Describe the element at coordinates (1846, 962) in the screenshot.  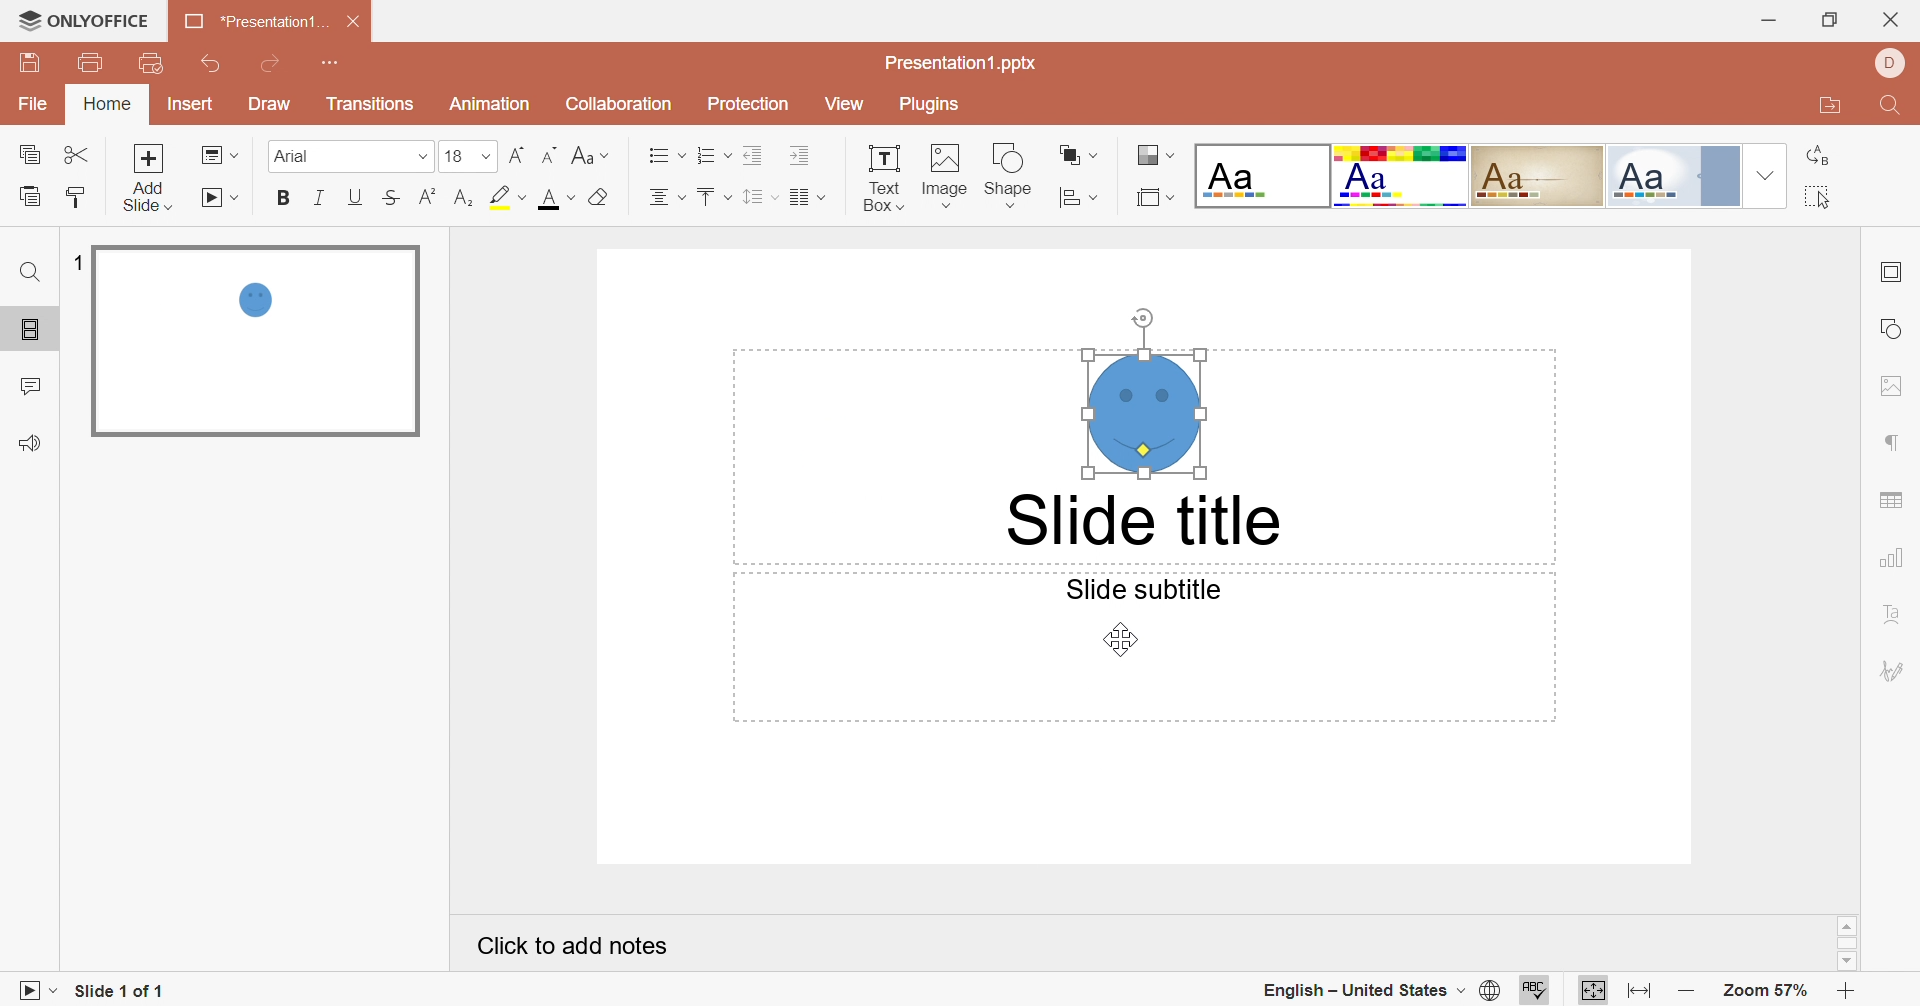
I see `scroll down` at that location.